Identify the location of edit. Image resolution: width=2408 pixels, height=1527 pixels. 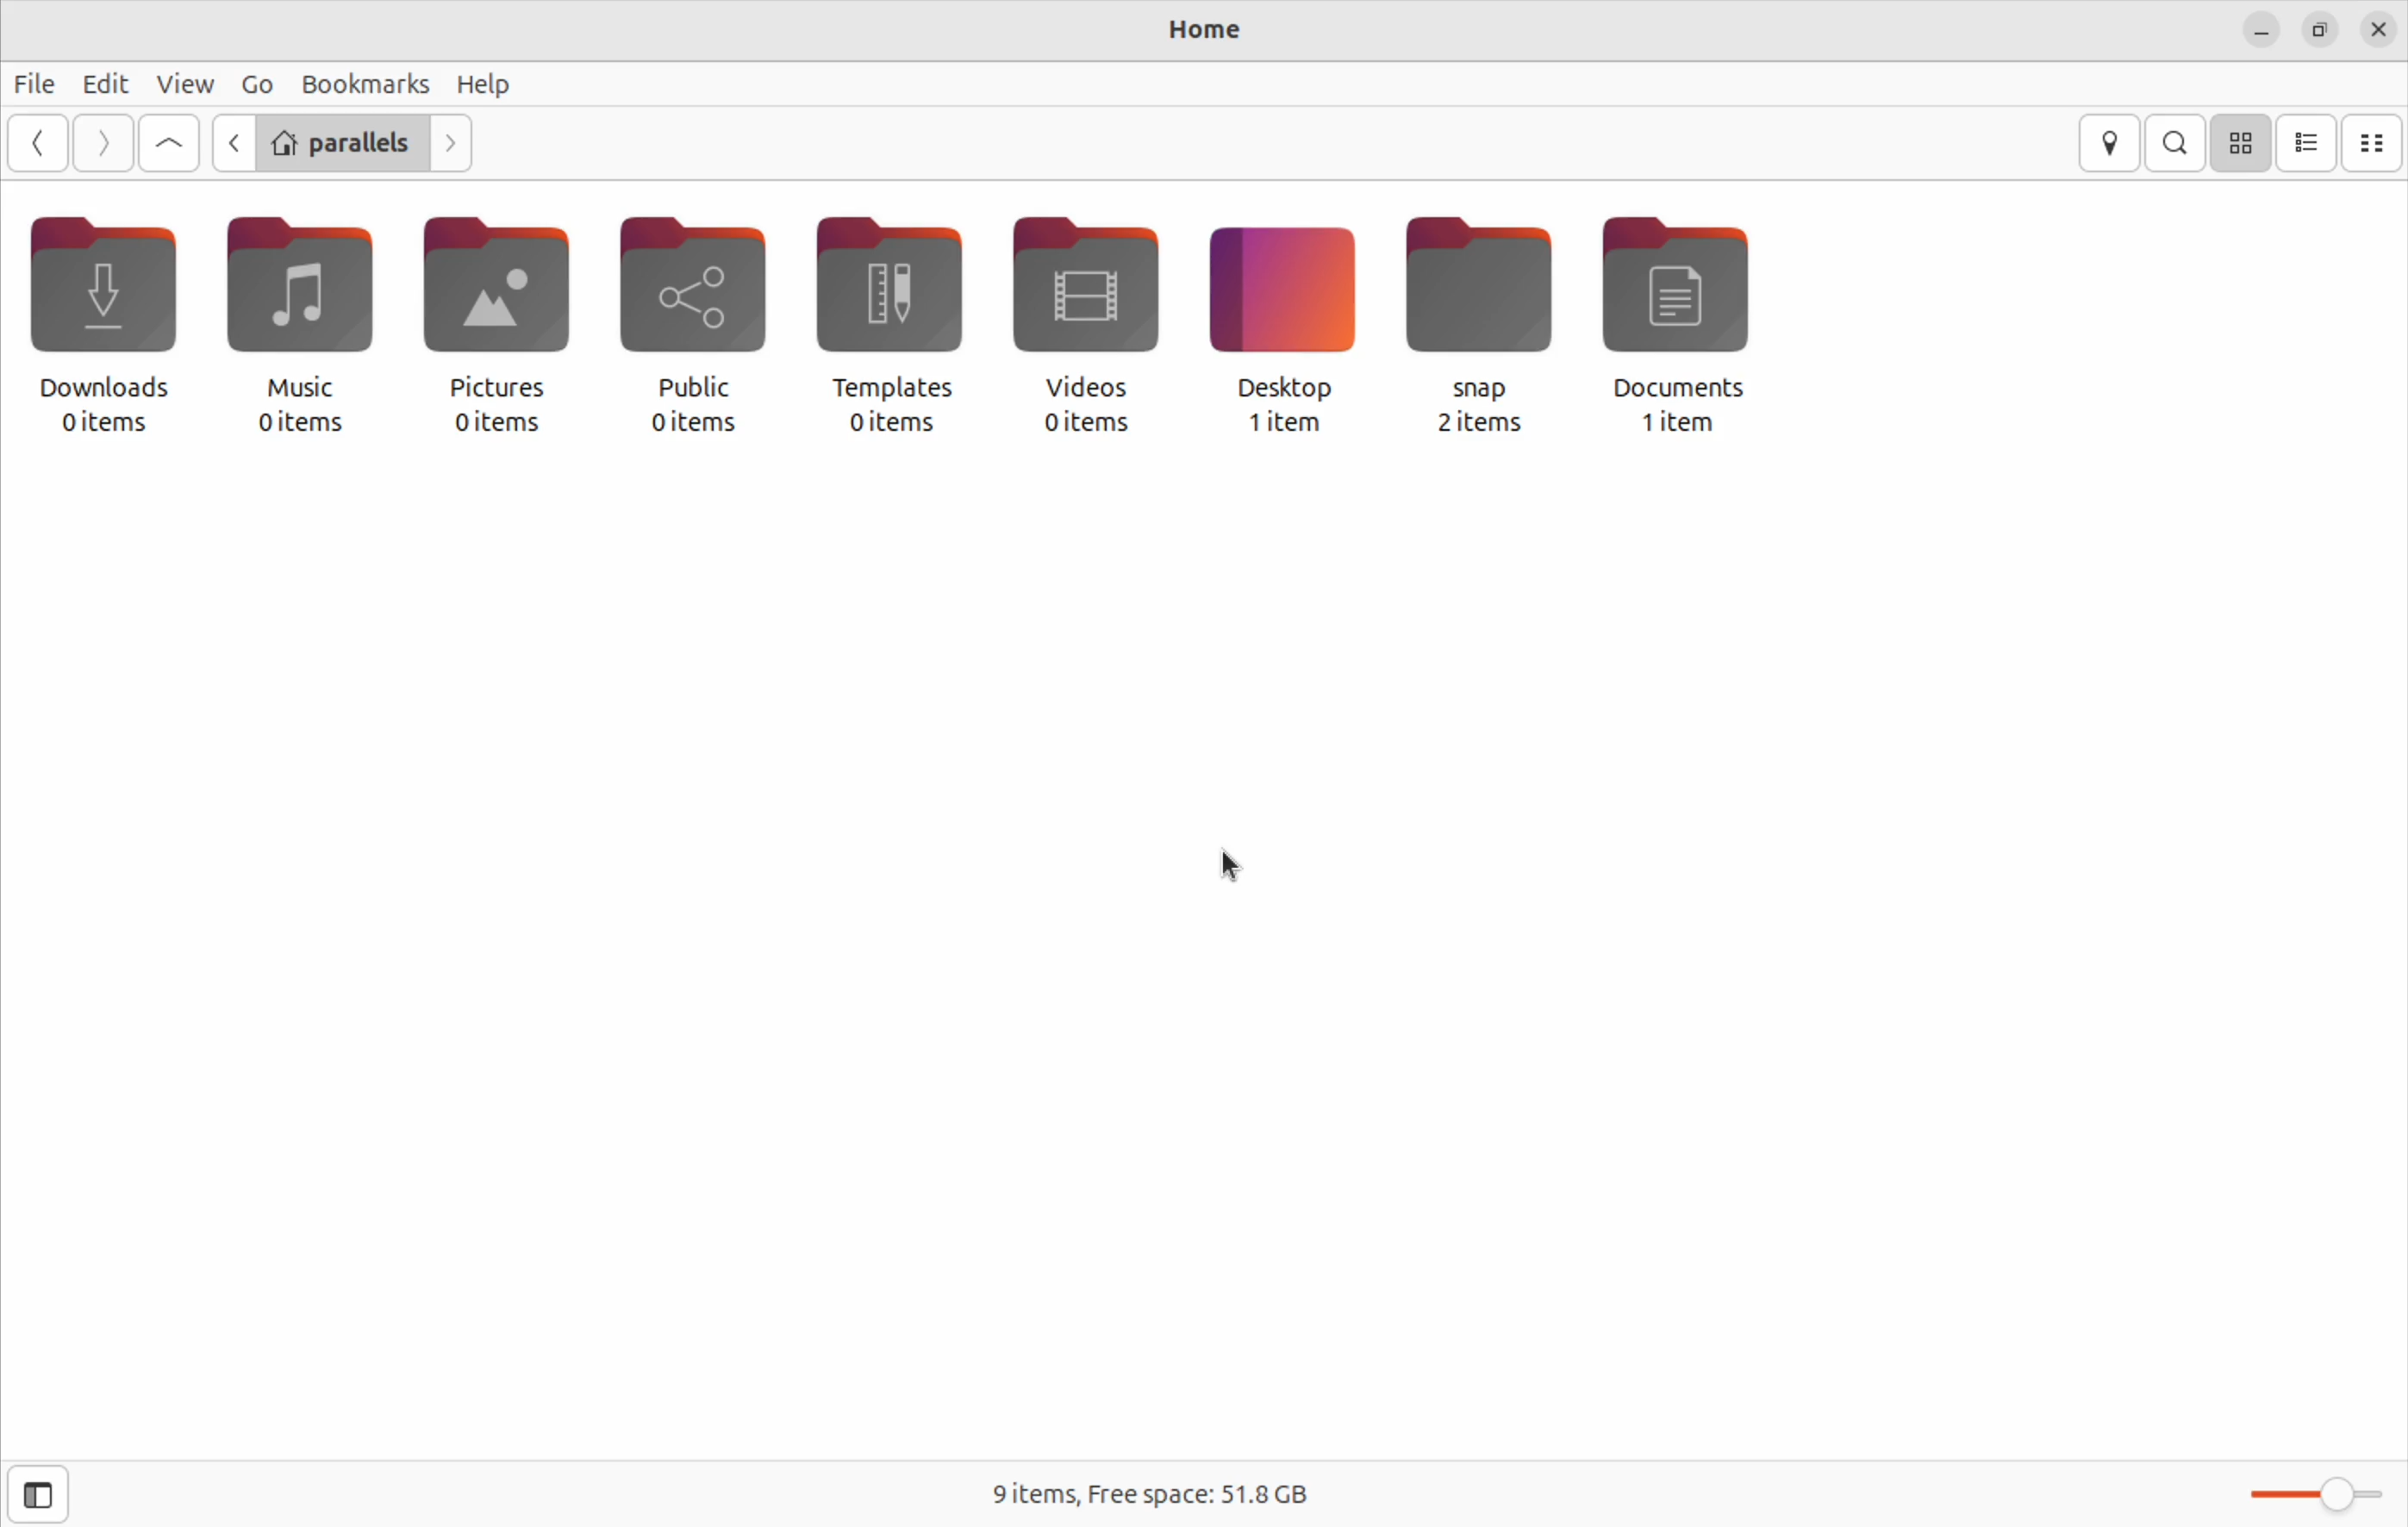
(104, 81).